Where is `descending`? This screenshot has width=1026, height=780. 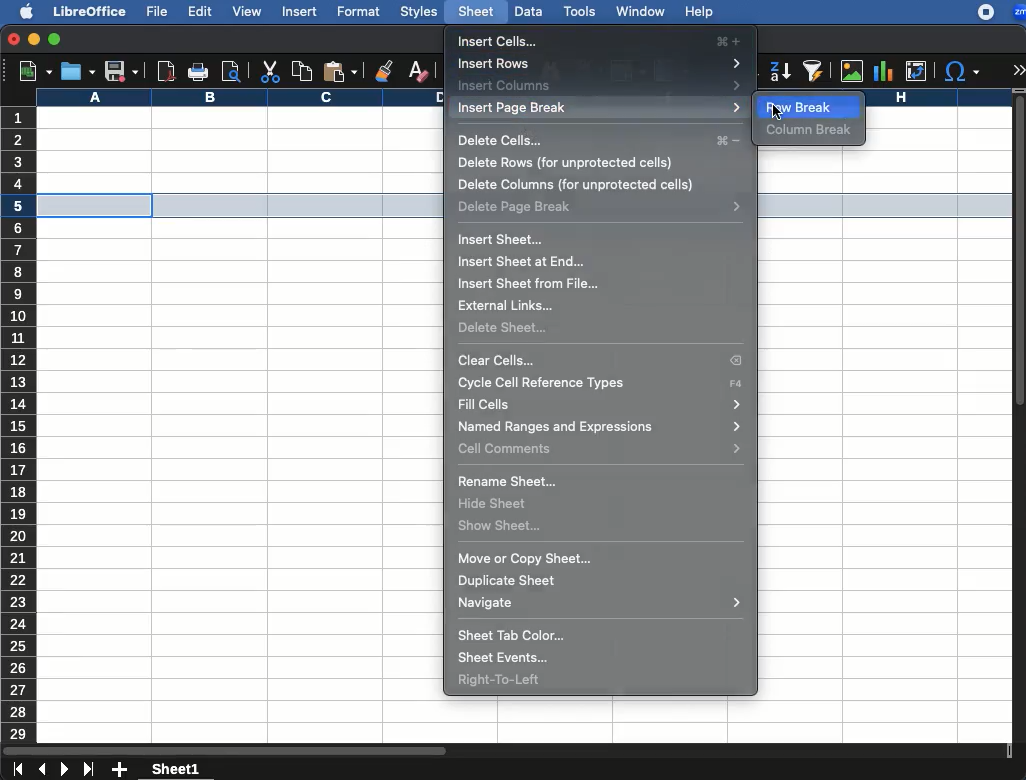
descending is located at coordinates (780, 71).